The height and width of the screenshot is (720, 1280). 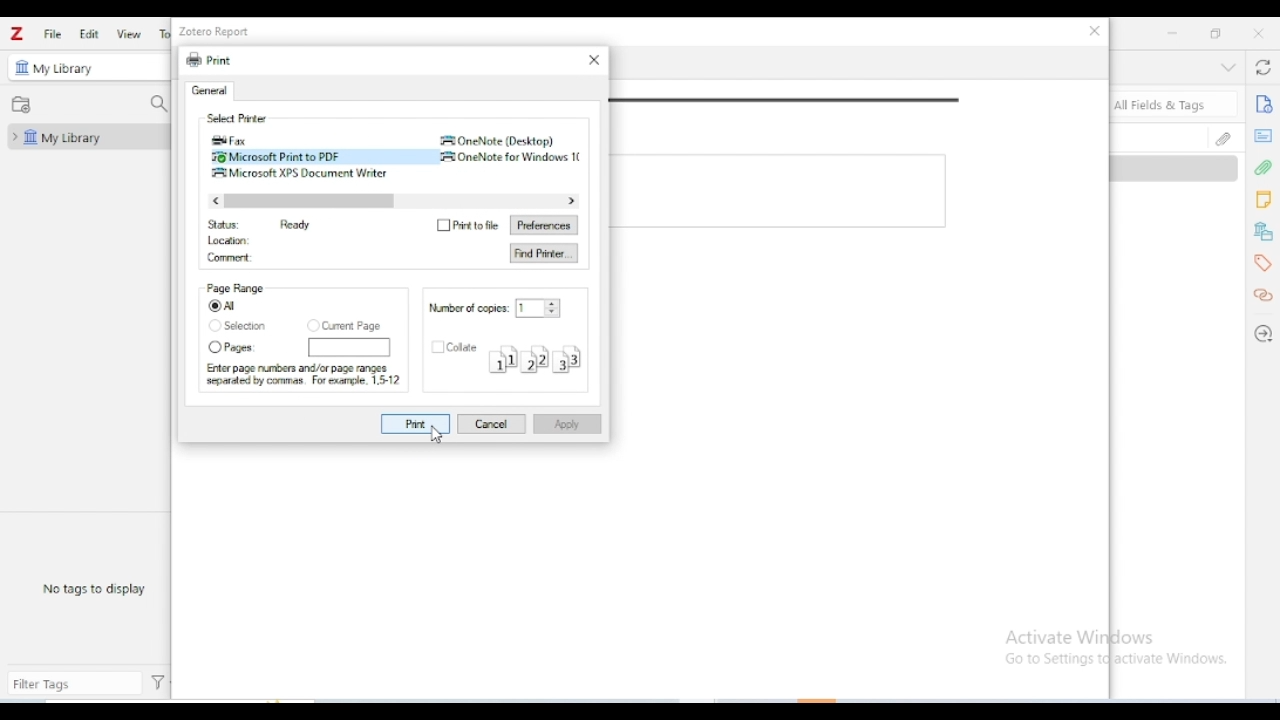 What do you see at coordinates (21, 104) in the screenshot?
I see `new collection` at bounding box center [21, 104].